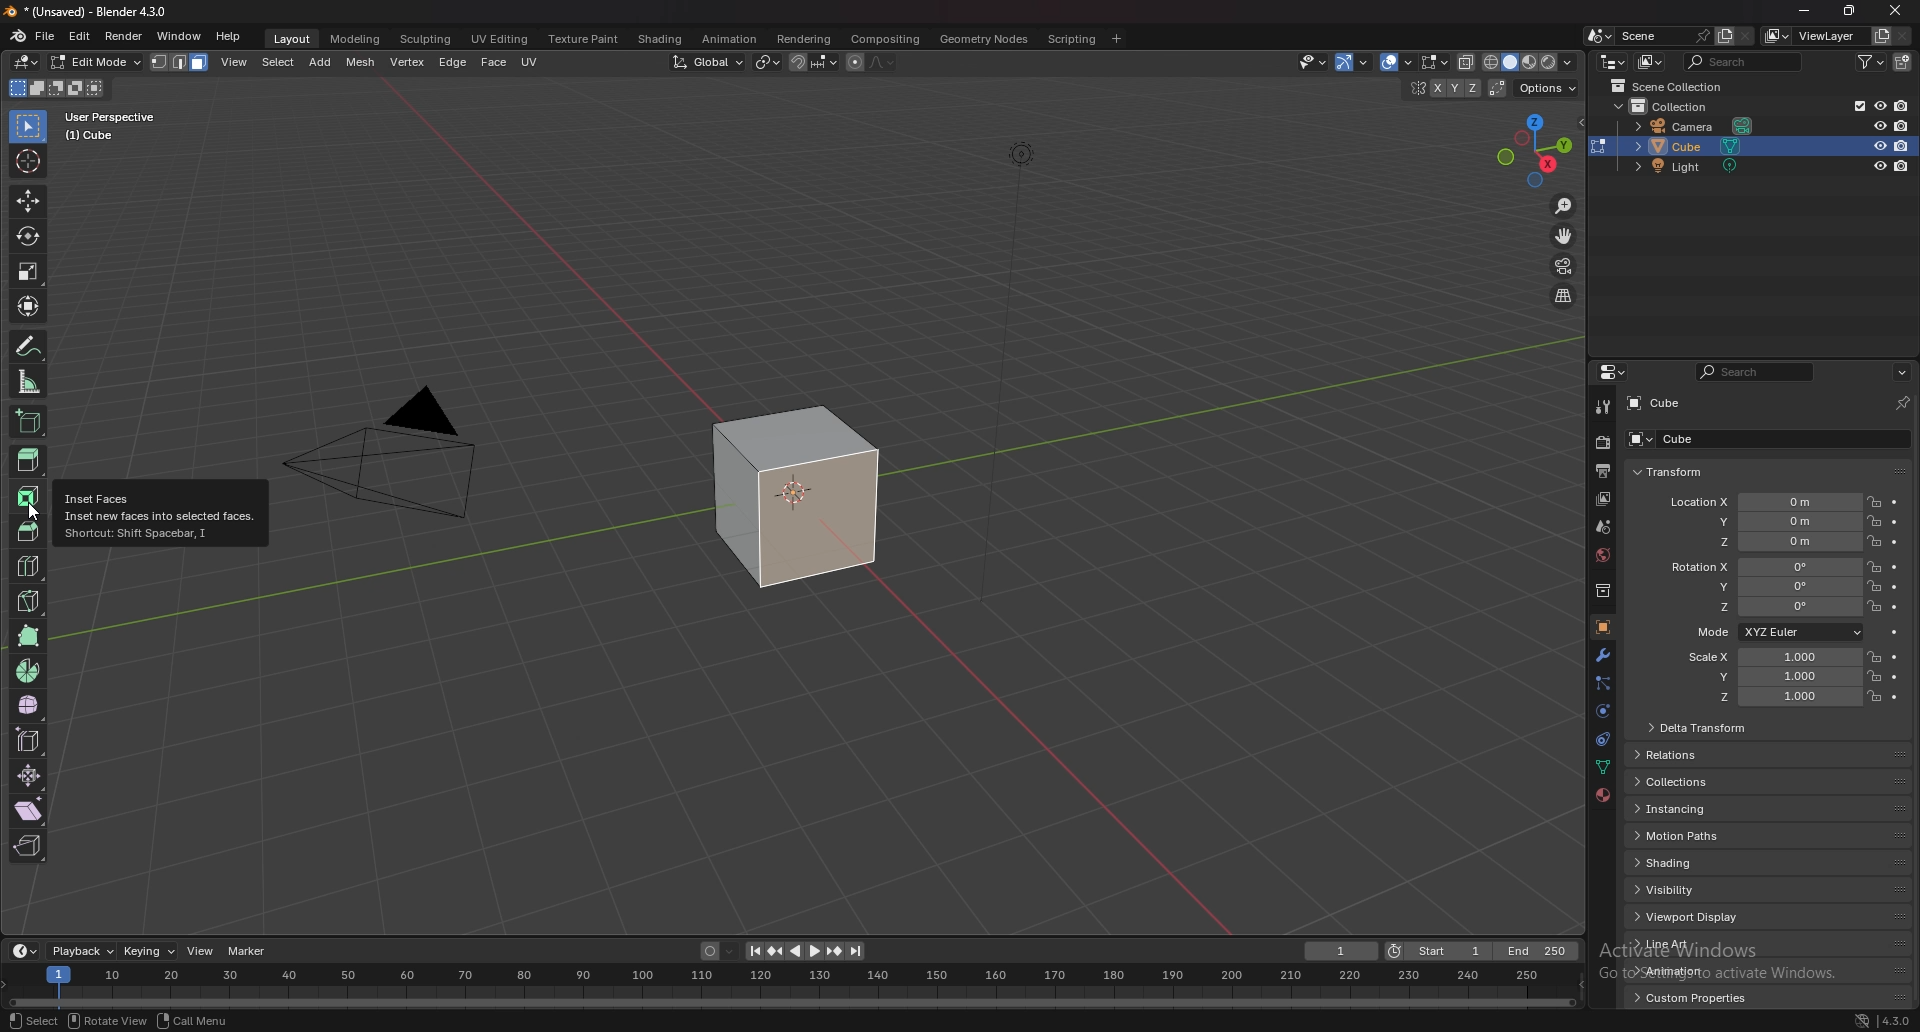 The image size is (1920, 1032). I want to click on scale y, so click(1769, 677).